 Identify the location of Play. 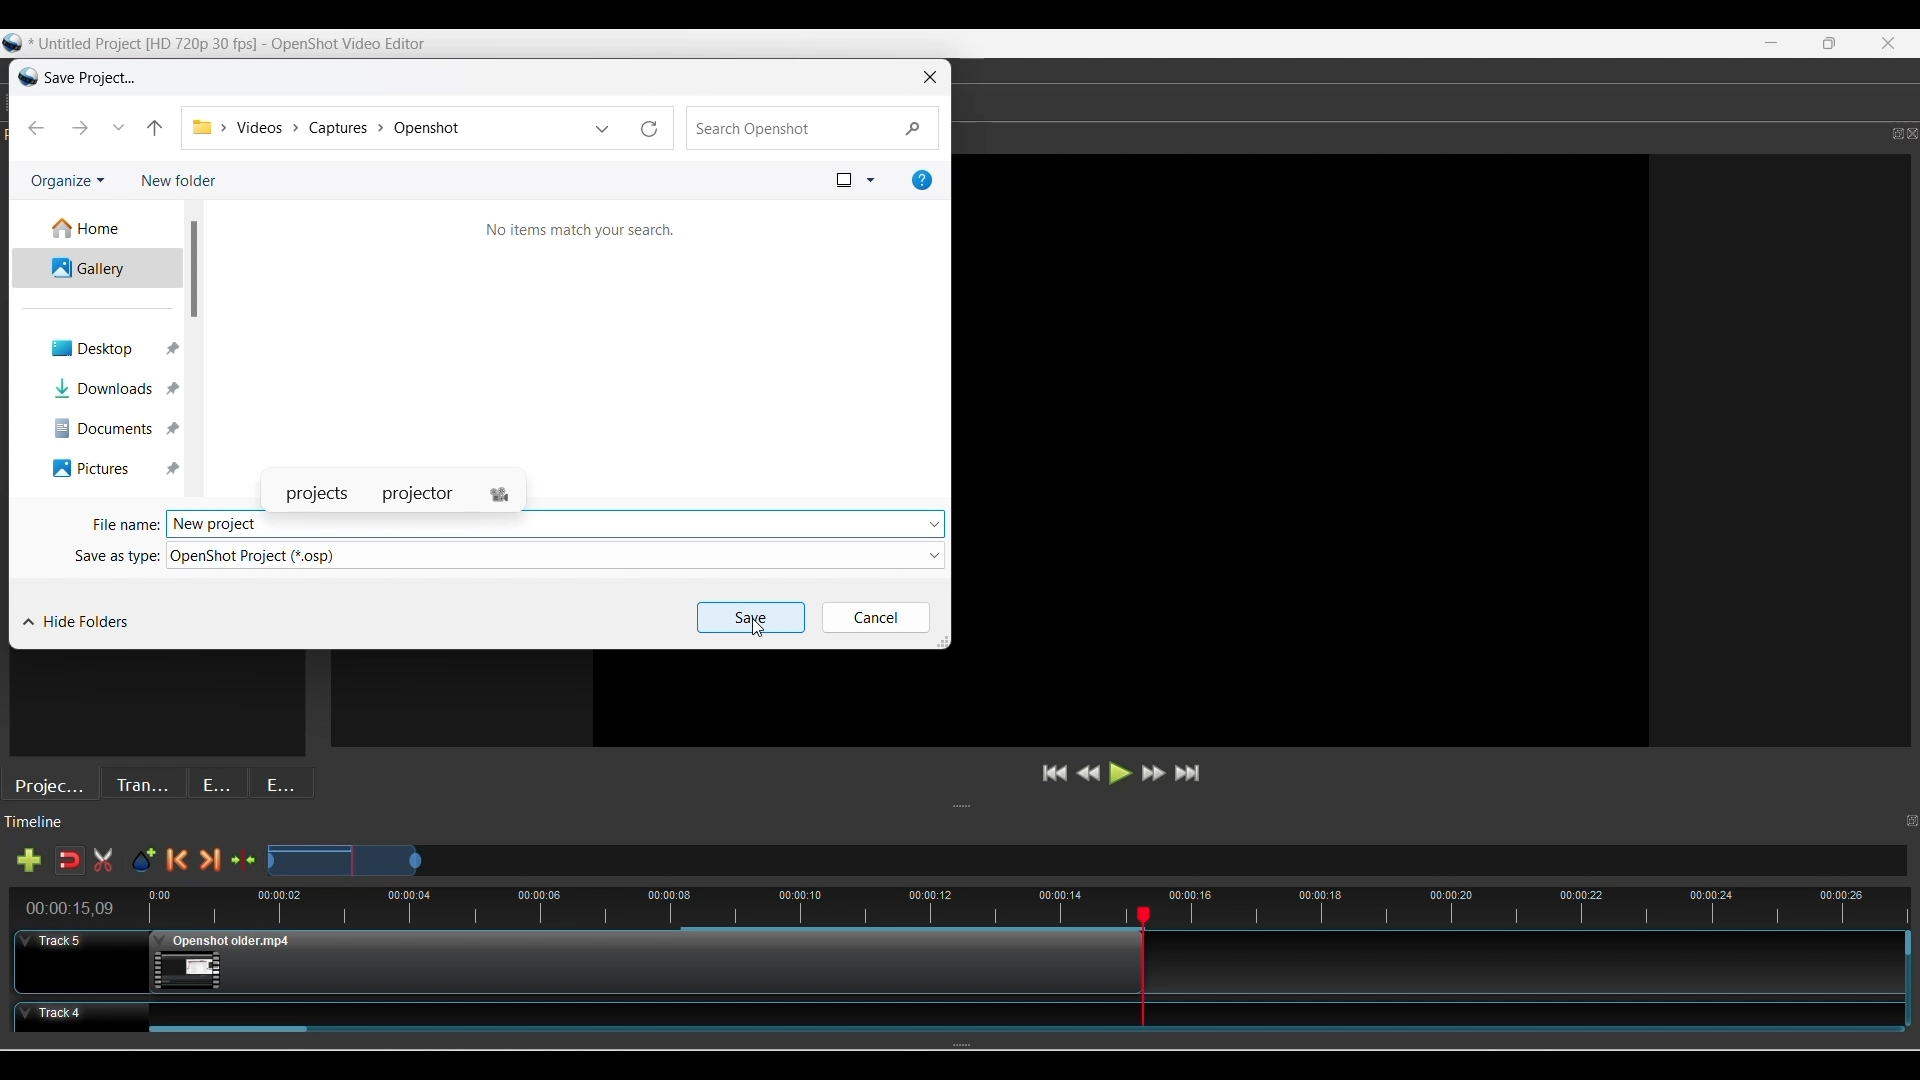
(1122, 773).